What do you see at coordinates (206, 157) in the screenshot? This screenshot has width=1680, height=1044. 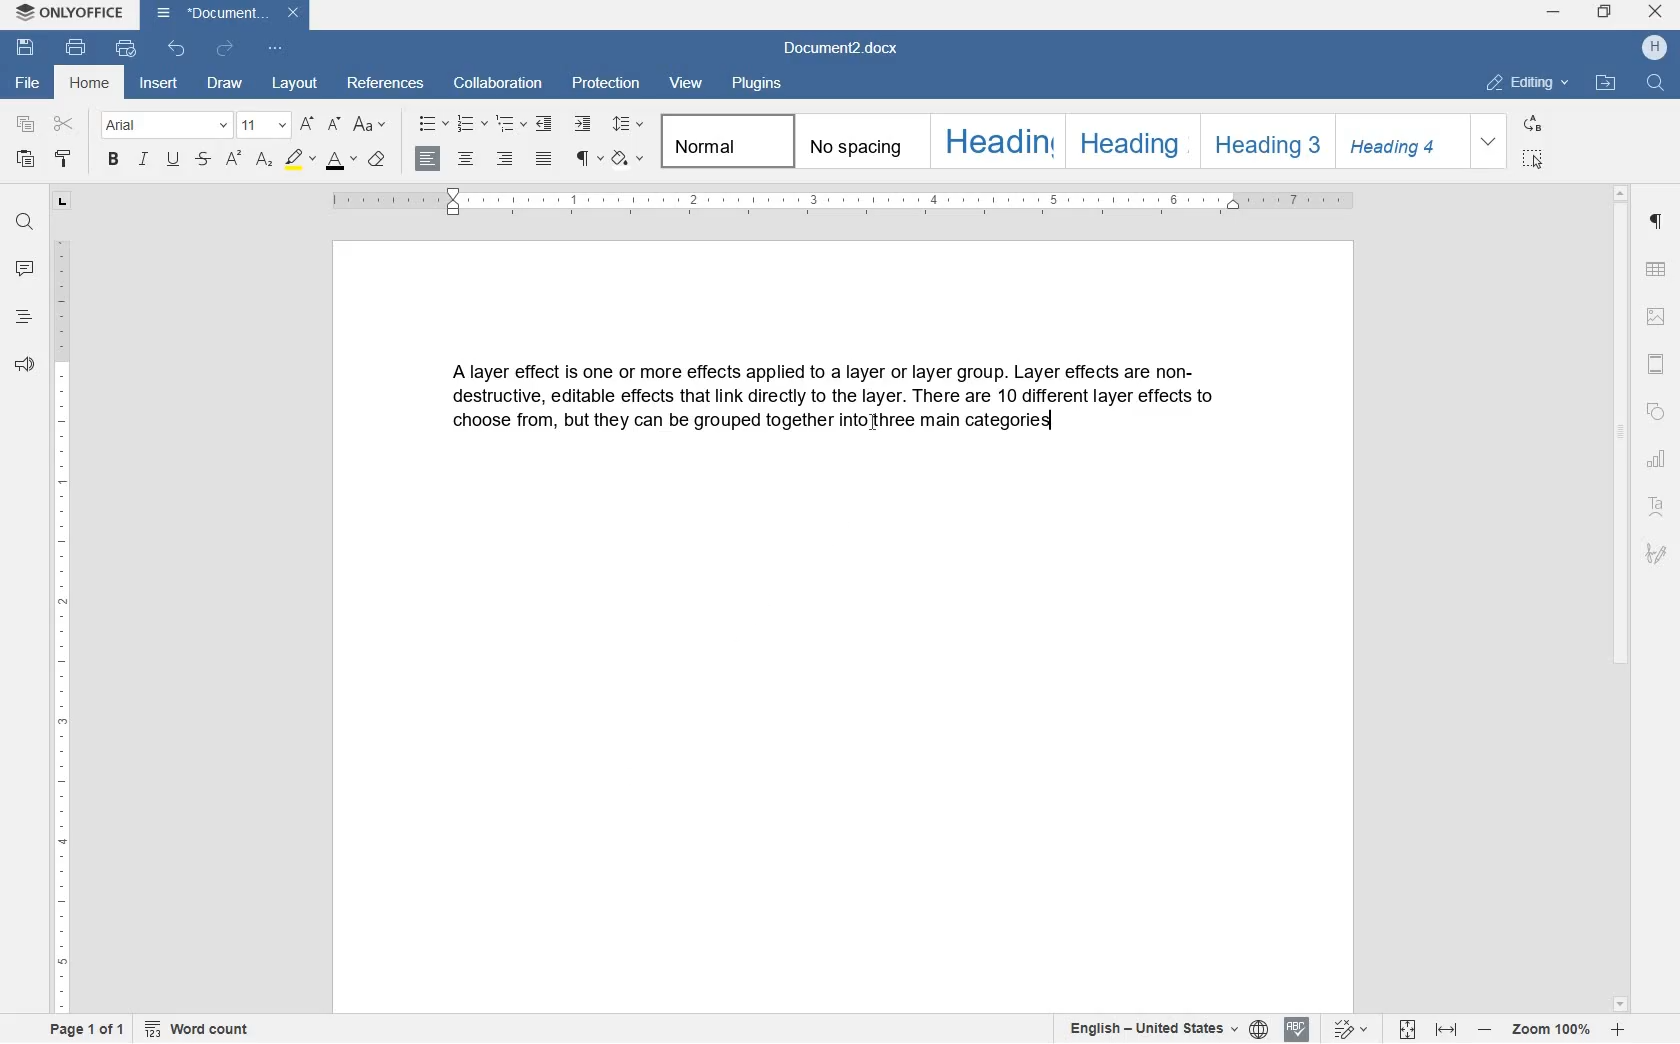 I see `strike through` at bounding box center [206, 157].